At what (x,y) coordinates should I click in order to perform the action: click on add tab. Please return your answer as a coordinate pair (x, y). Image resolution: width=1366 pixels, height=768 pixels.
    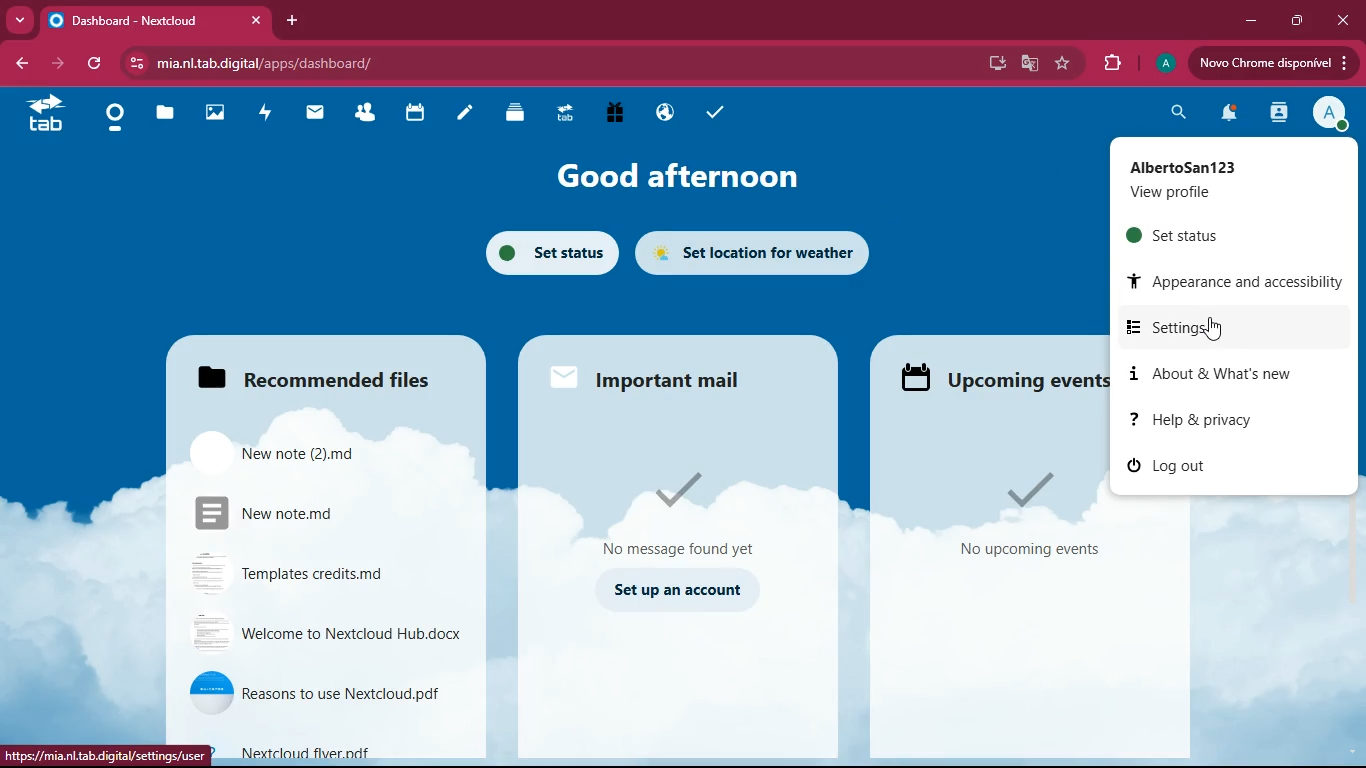
    Looking at the image, I should click on (290, 22).